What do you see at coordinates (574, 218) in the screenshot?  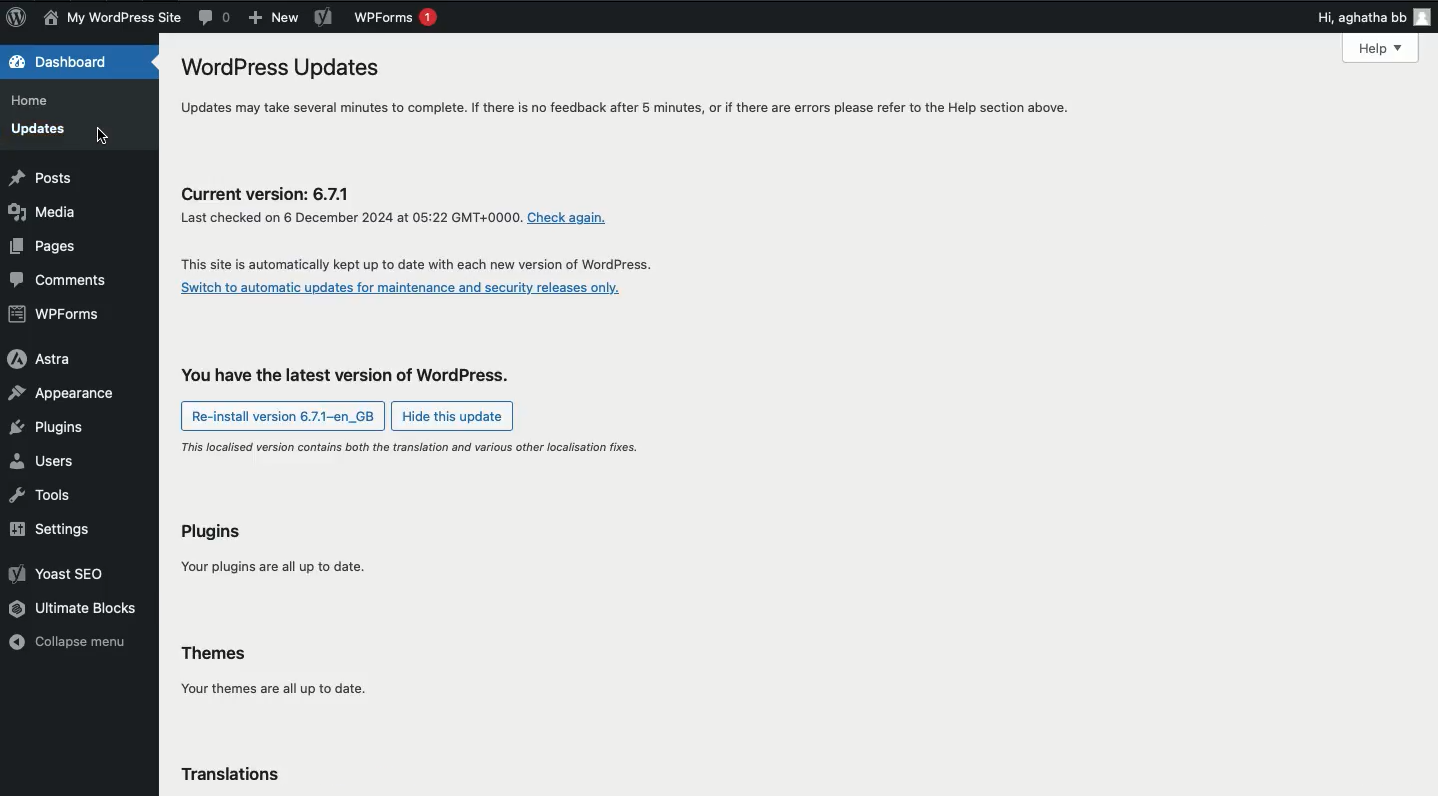 I see `` at bounding box center [574, 218].